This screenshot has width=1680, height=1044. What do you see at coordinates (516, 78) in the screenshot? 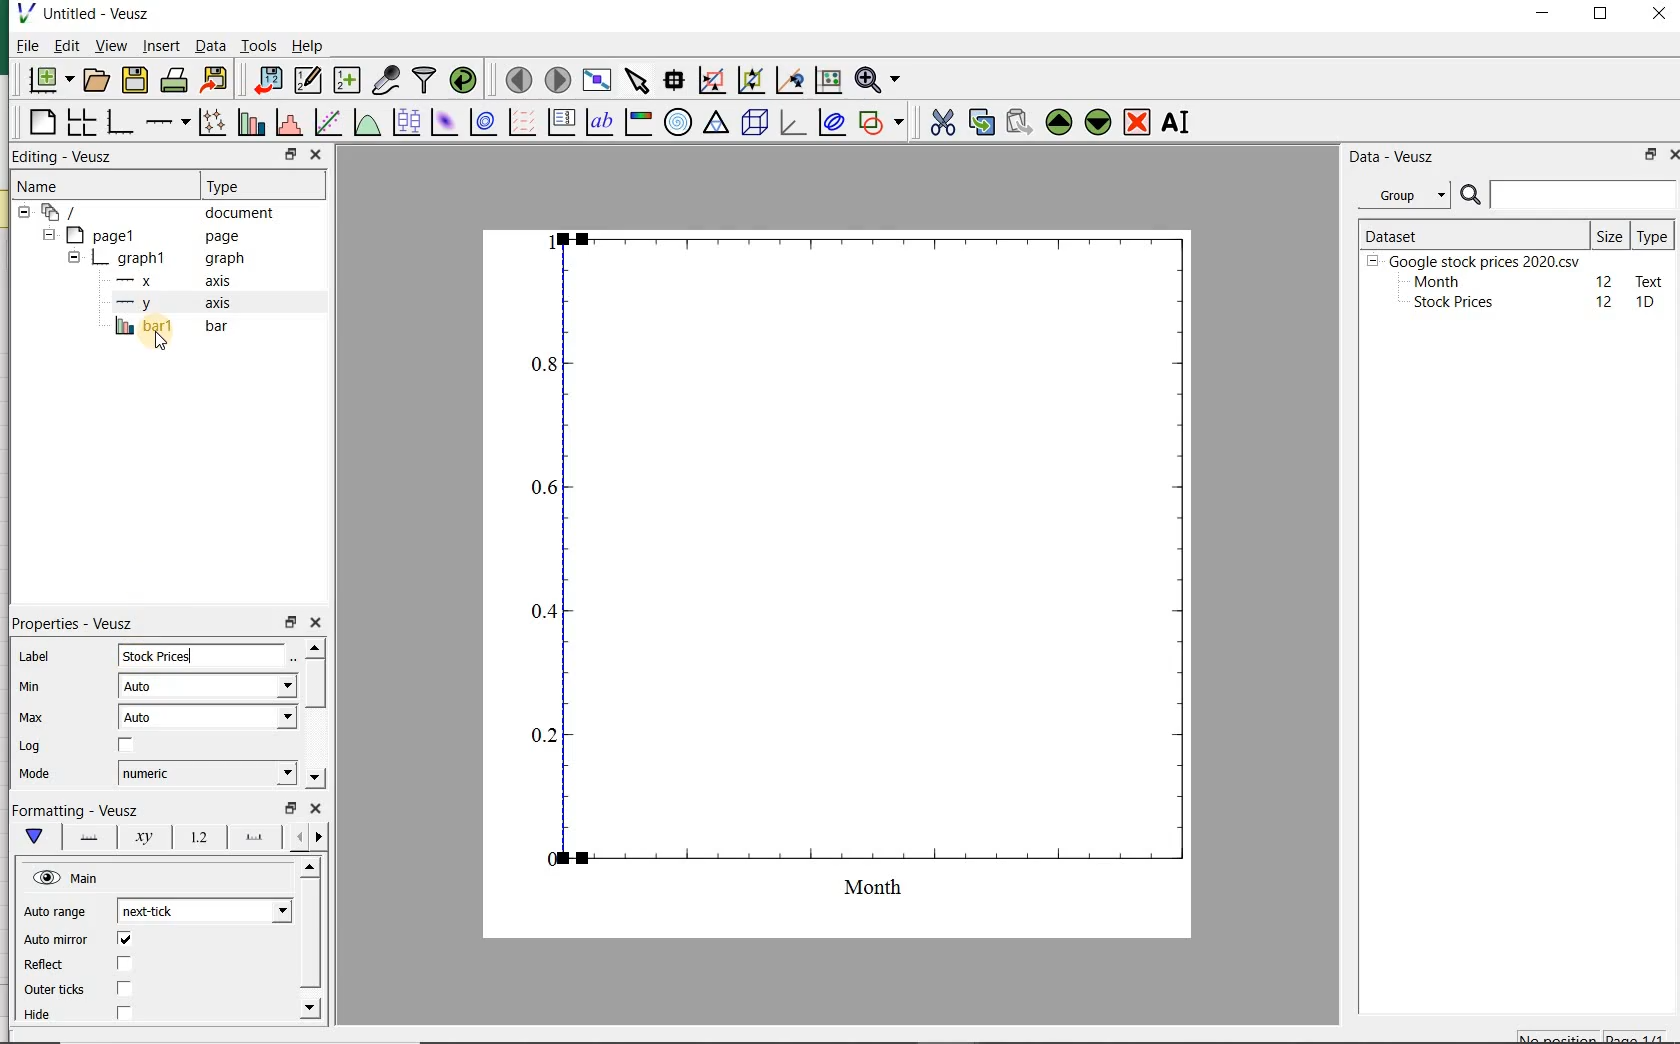
I see `move to the previous page` at bounding box center [516, 78].